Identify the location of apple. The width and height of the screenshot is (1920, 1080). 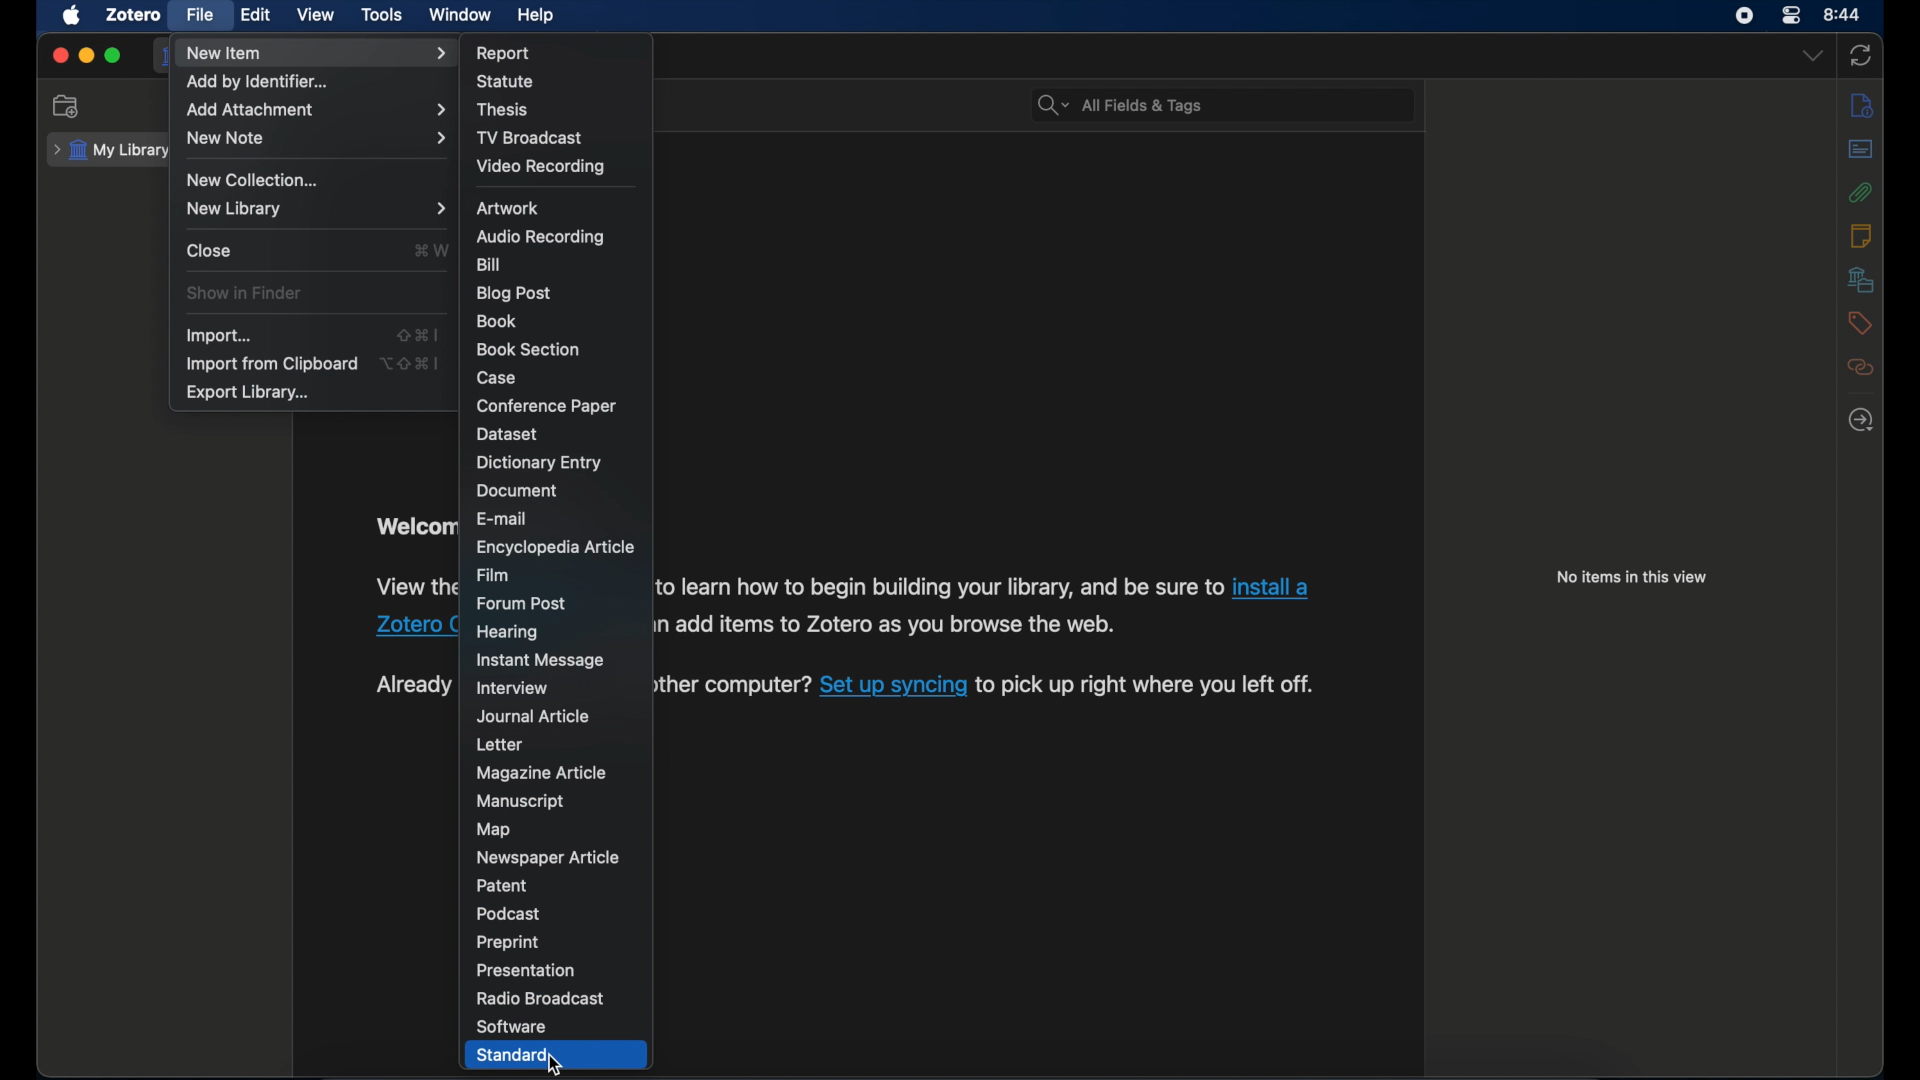
(72, 16).